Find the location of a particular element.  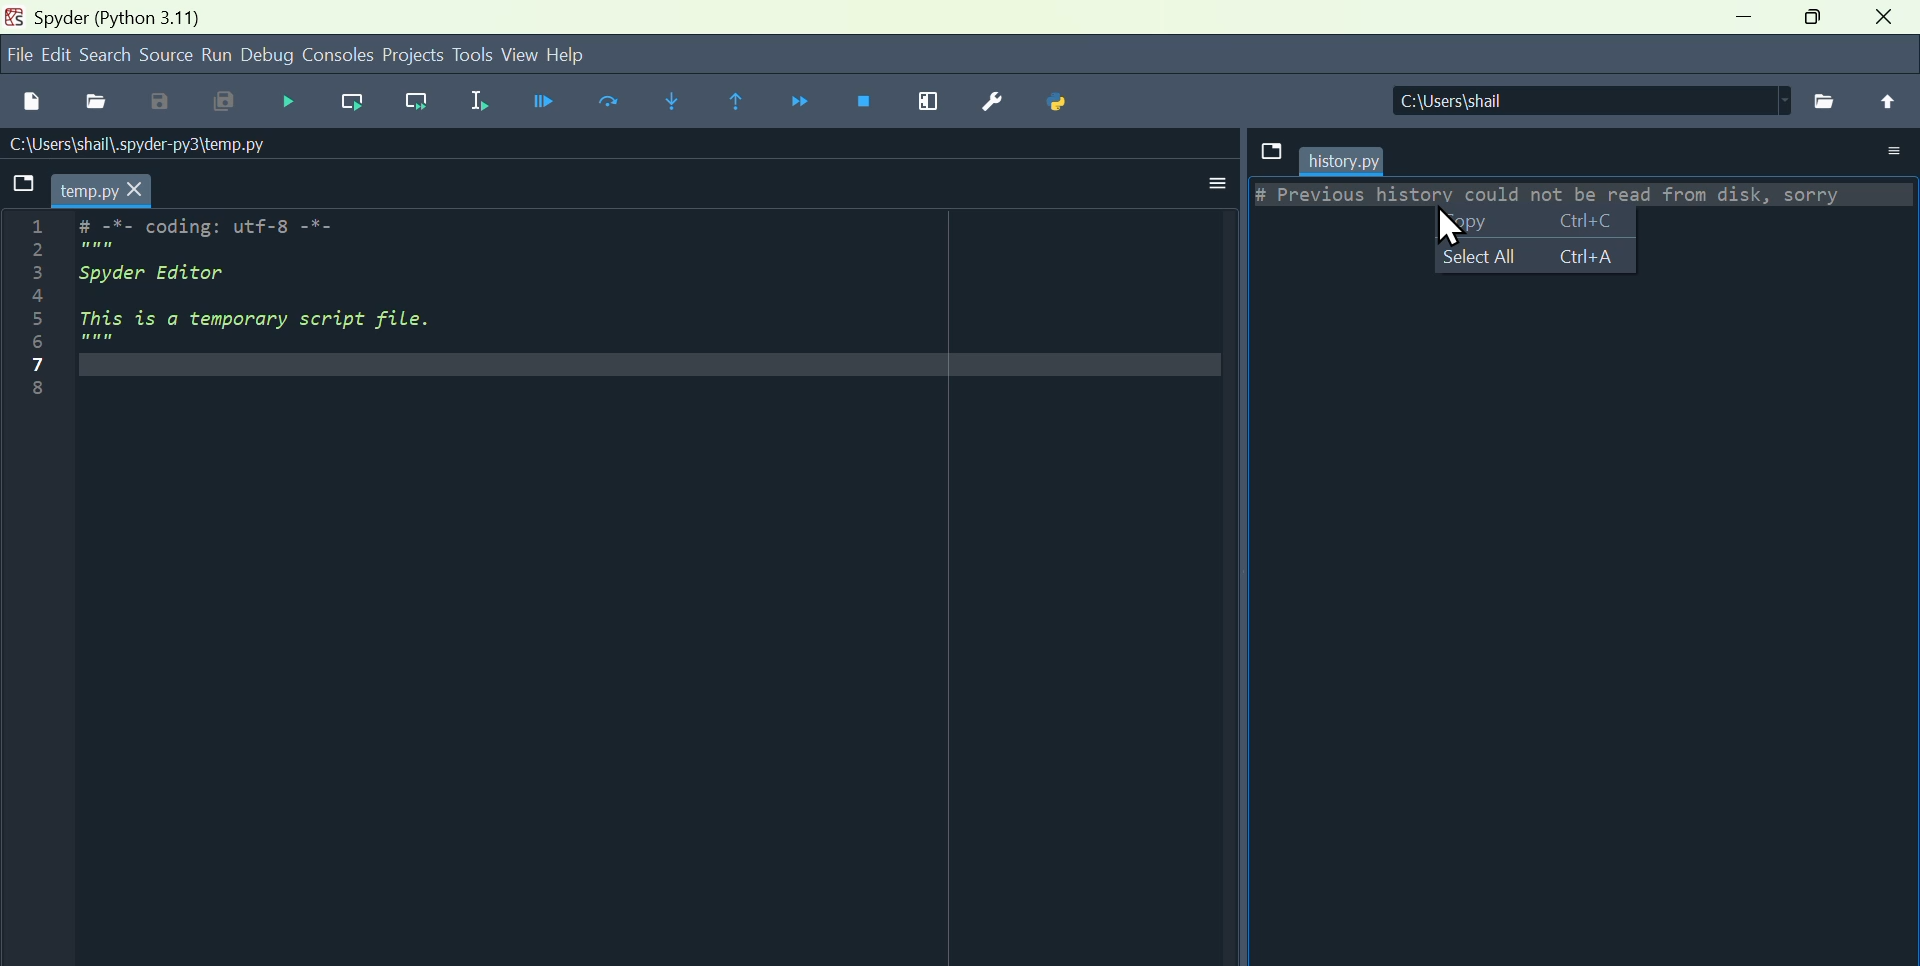

Run selection is located at coordinates (491, 104).